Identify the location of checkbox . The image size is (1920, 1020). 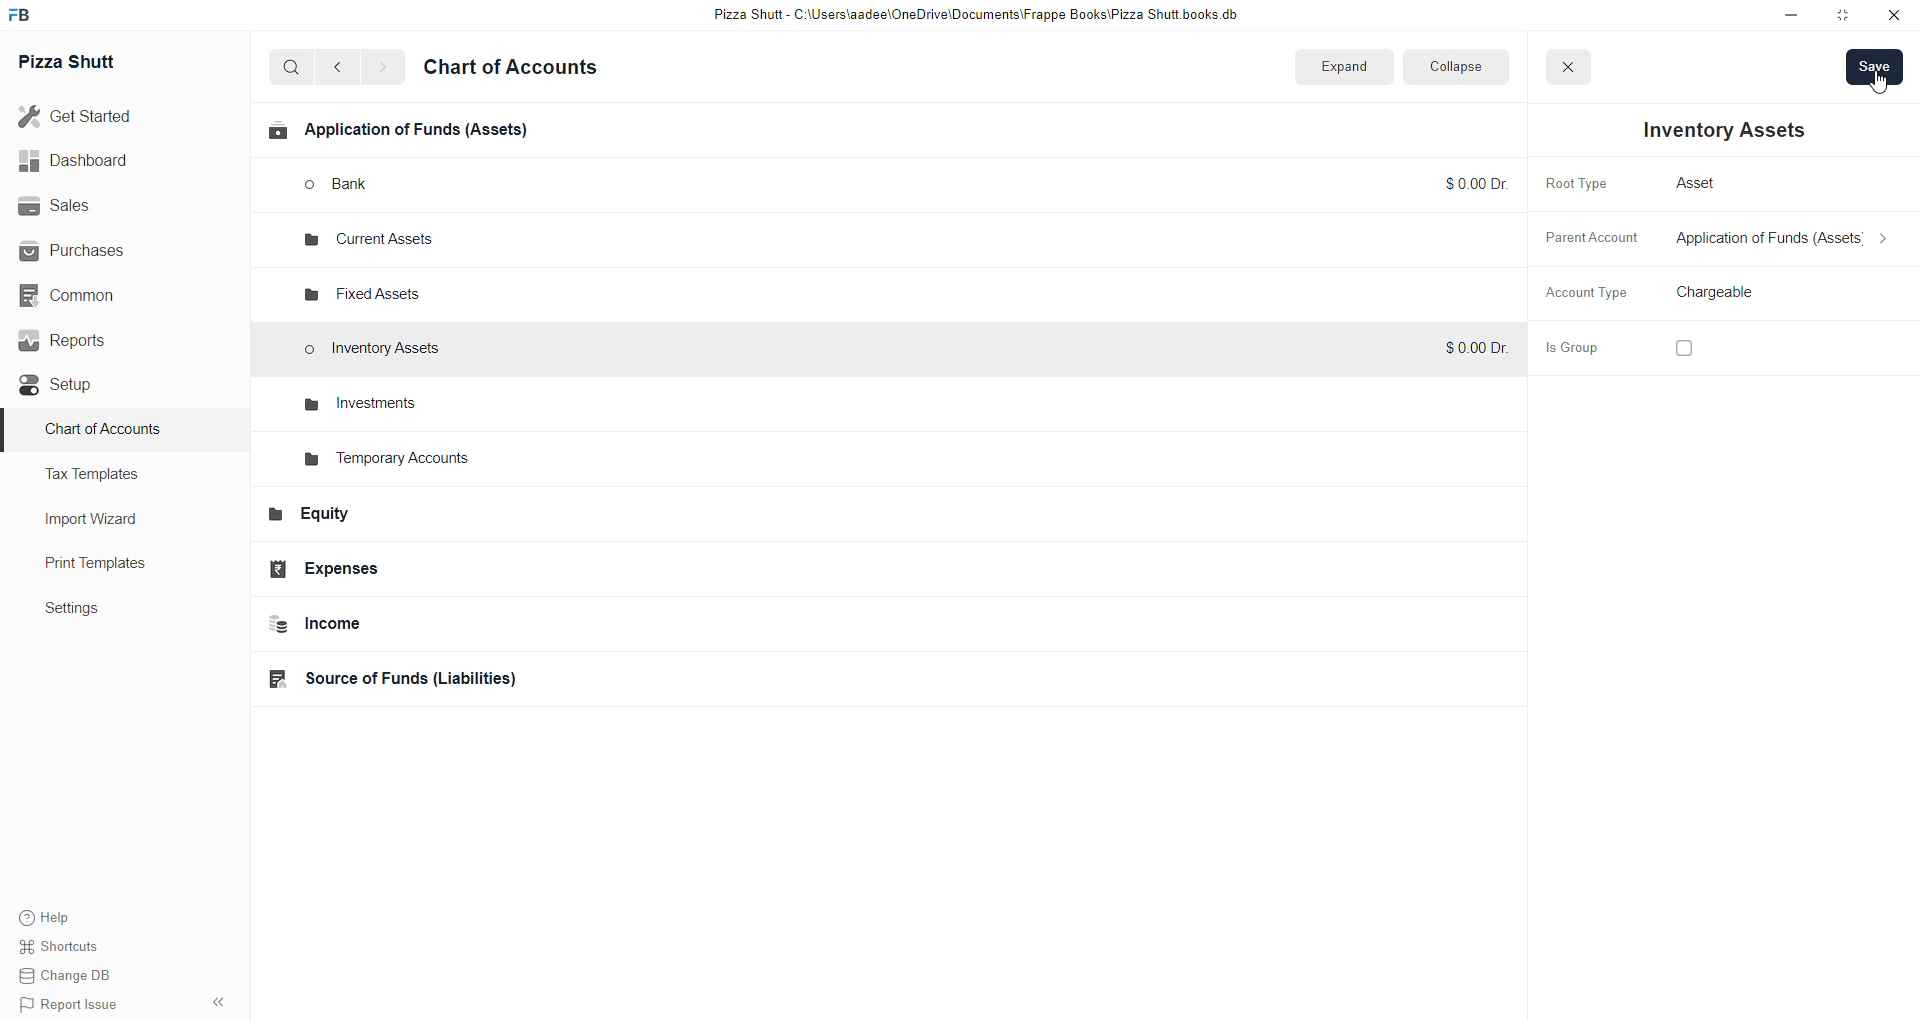
(1685, 348).